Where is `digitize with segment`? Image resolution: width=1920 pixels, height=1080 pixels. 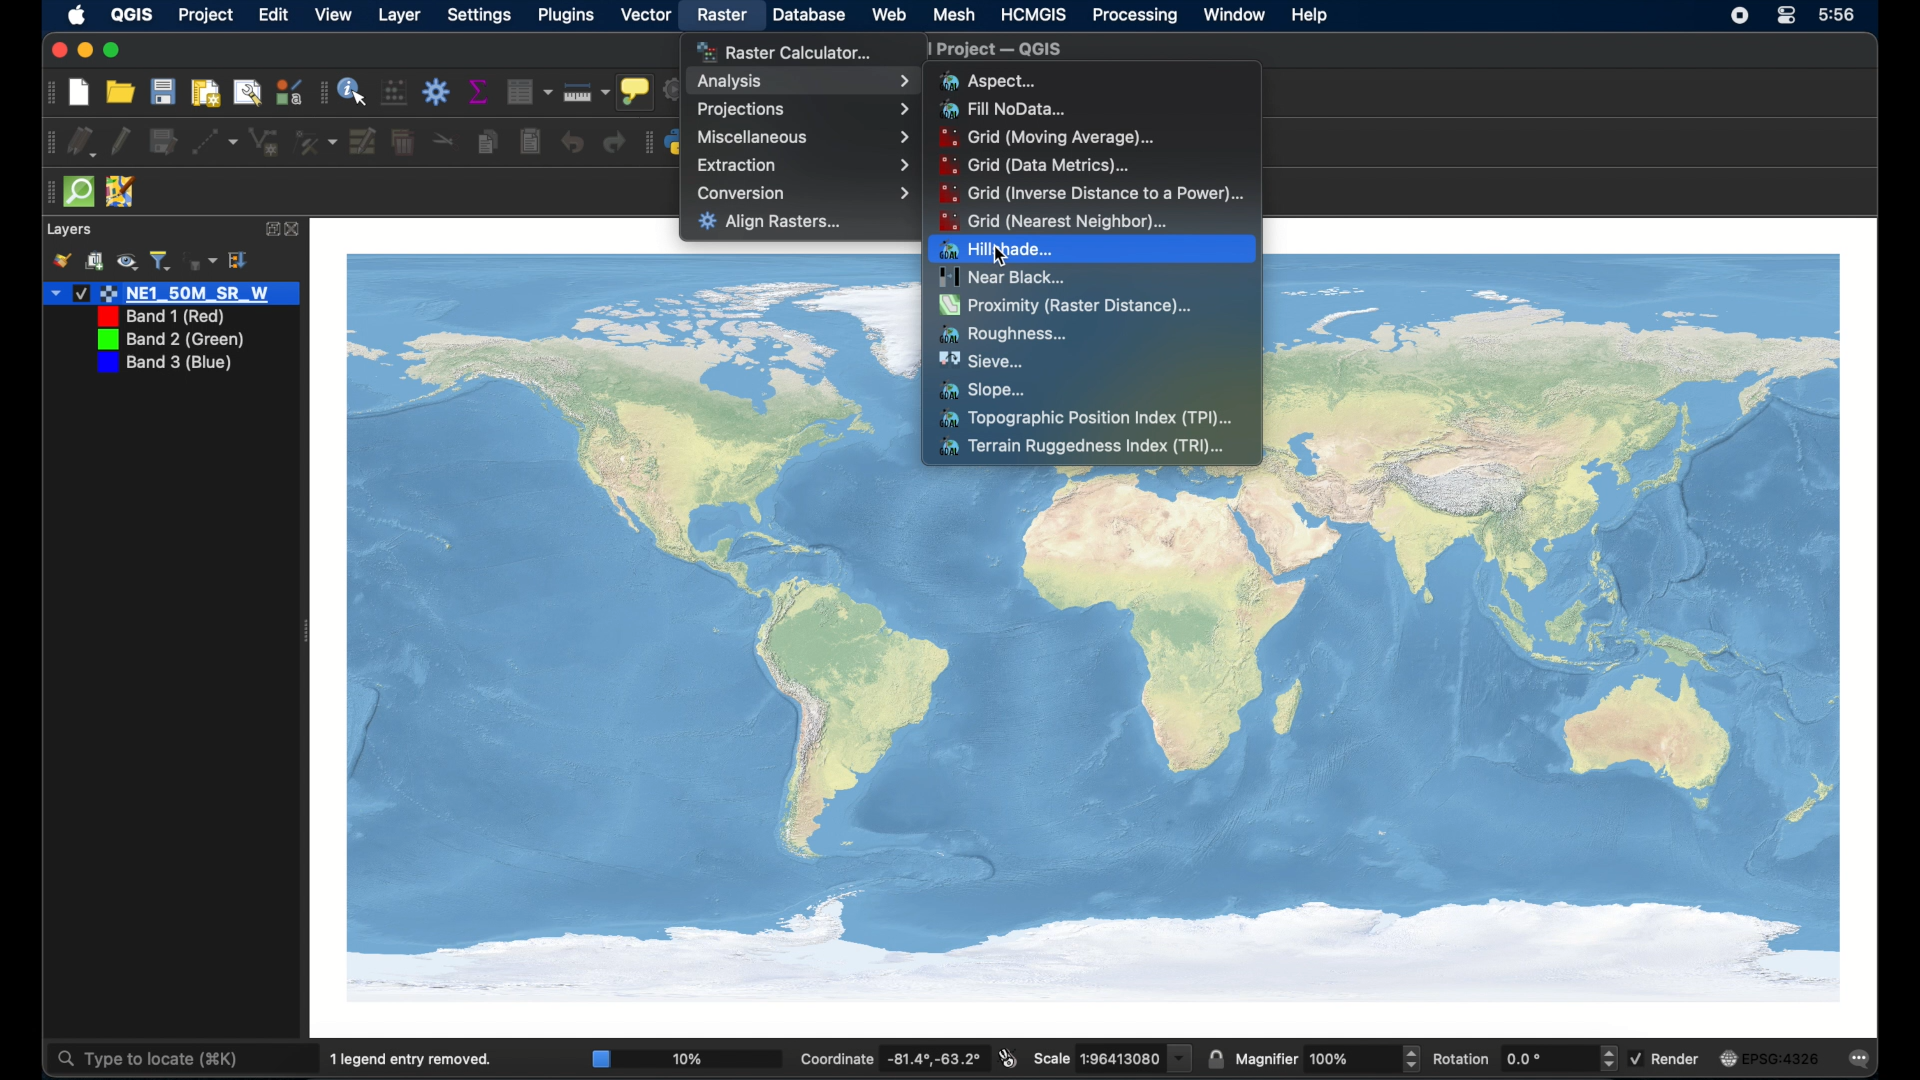 digitize with segment is located at coordinates (215, 142).